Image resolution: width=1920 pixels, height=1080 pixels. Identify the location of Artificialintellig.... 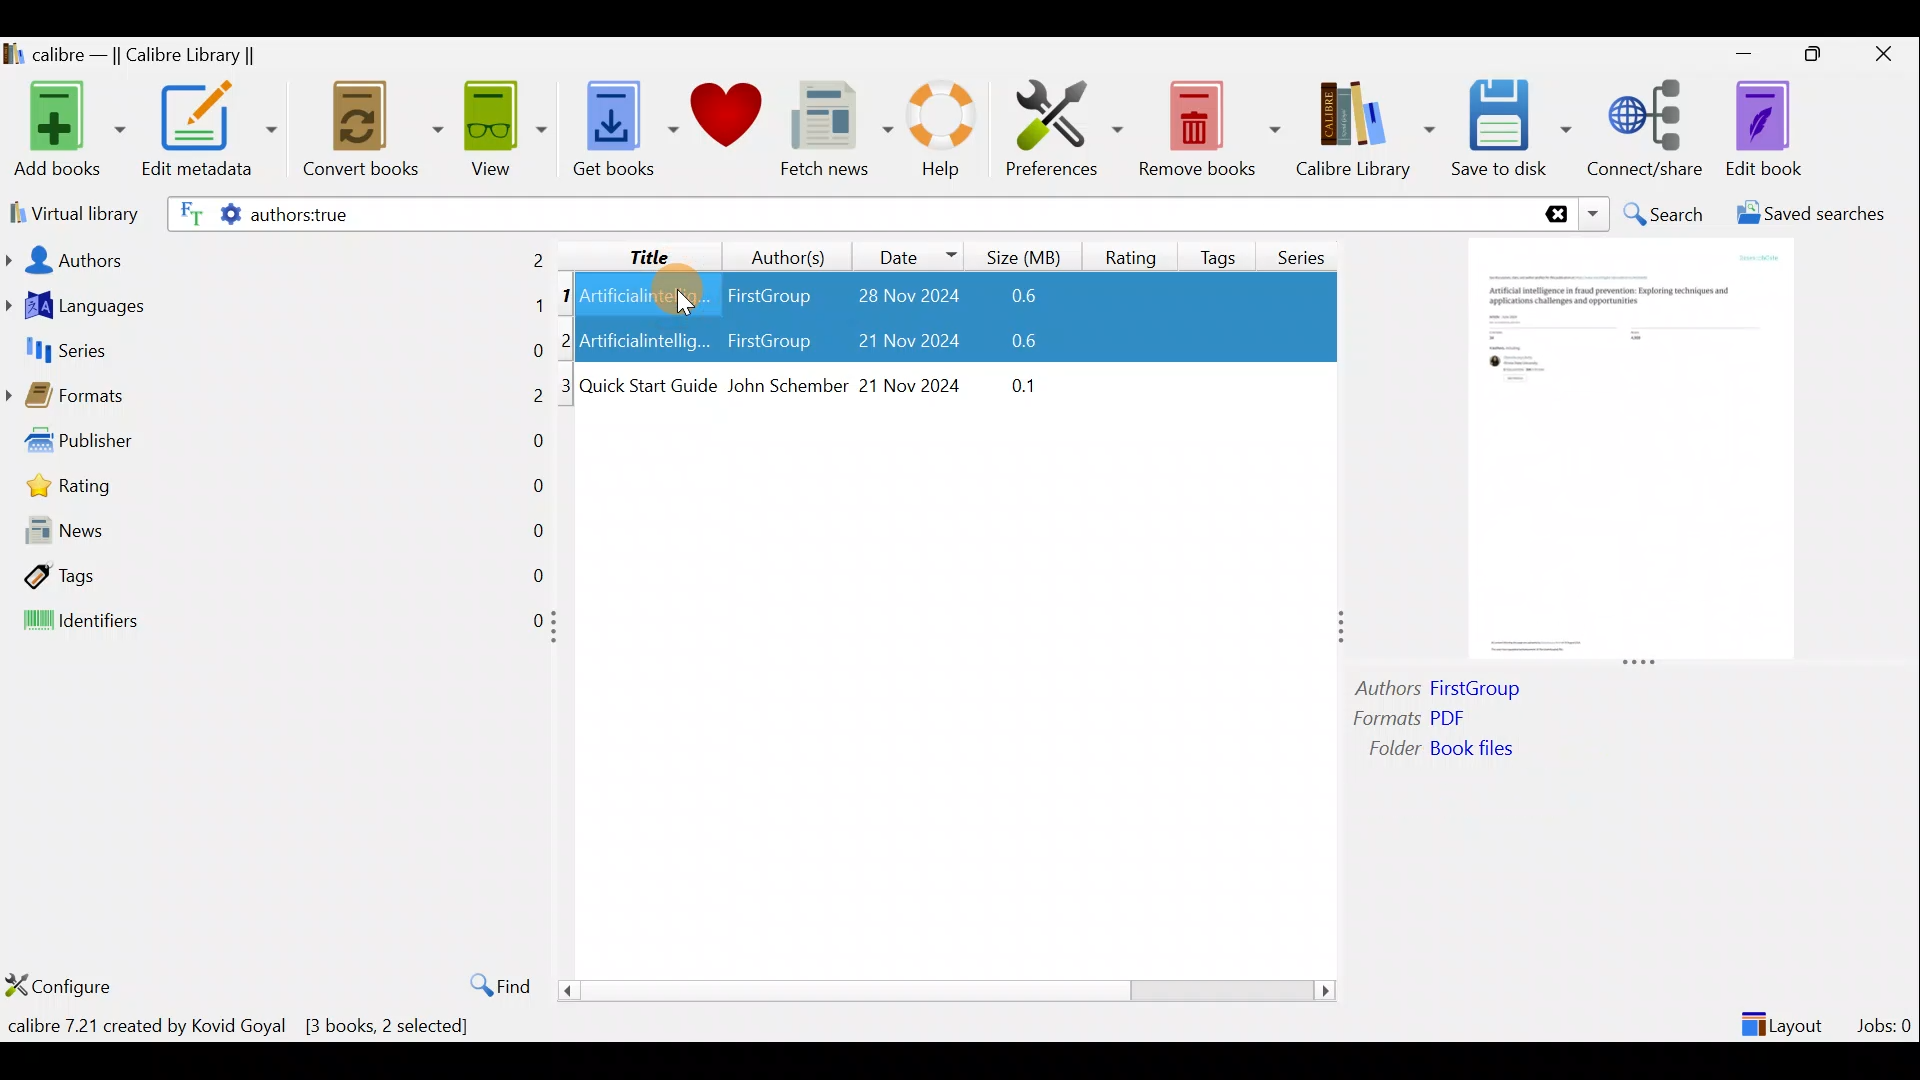
(647, 294).